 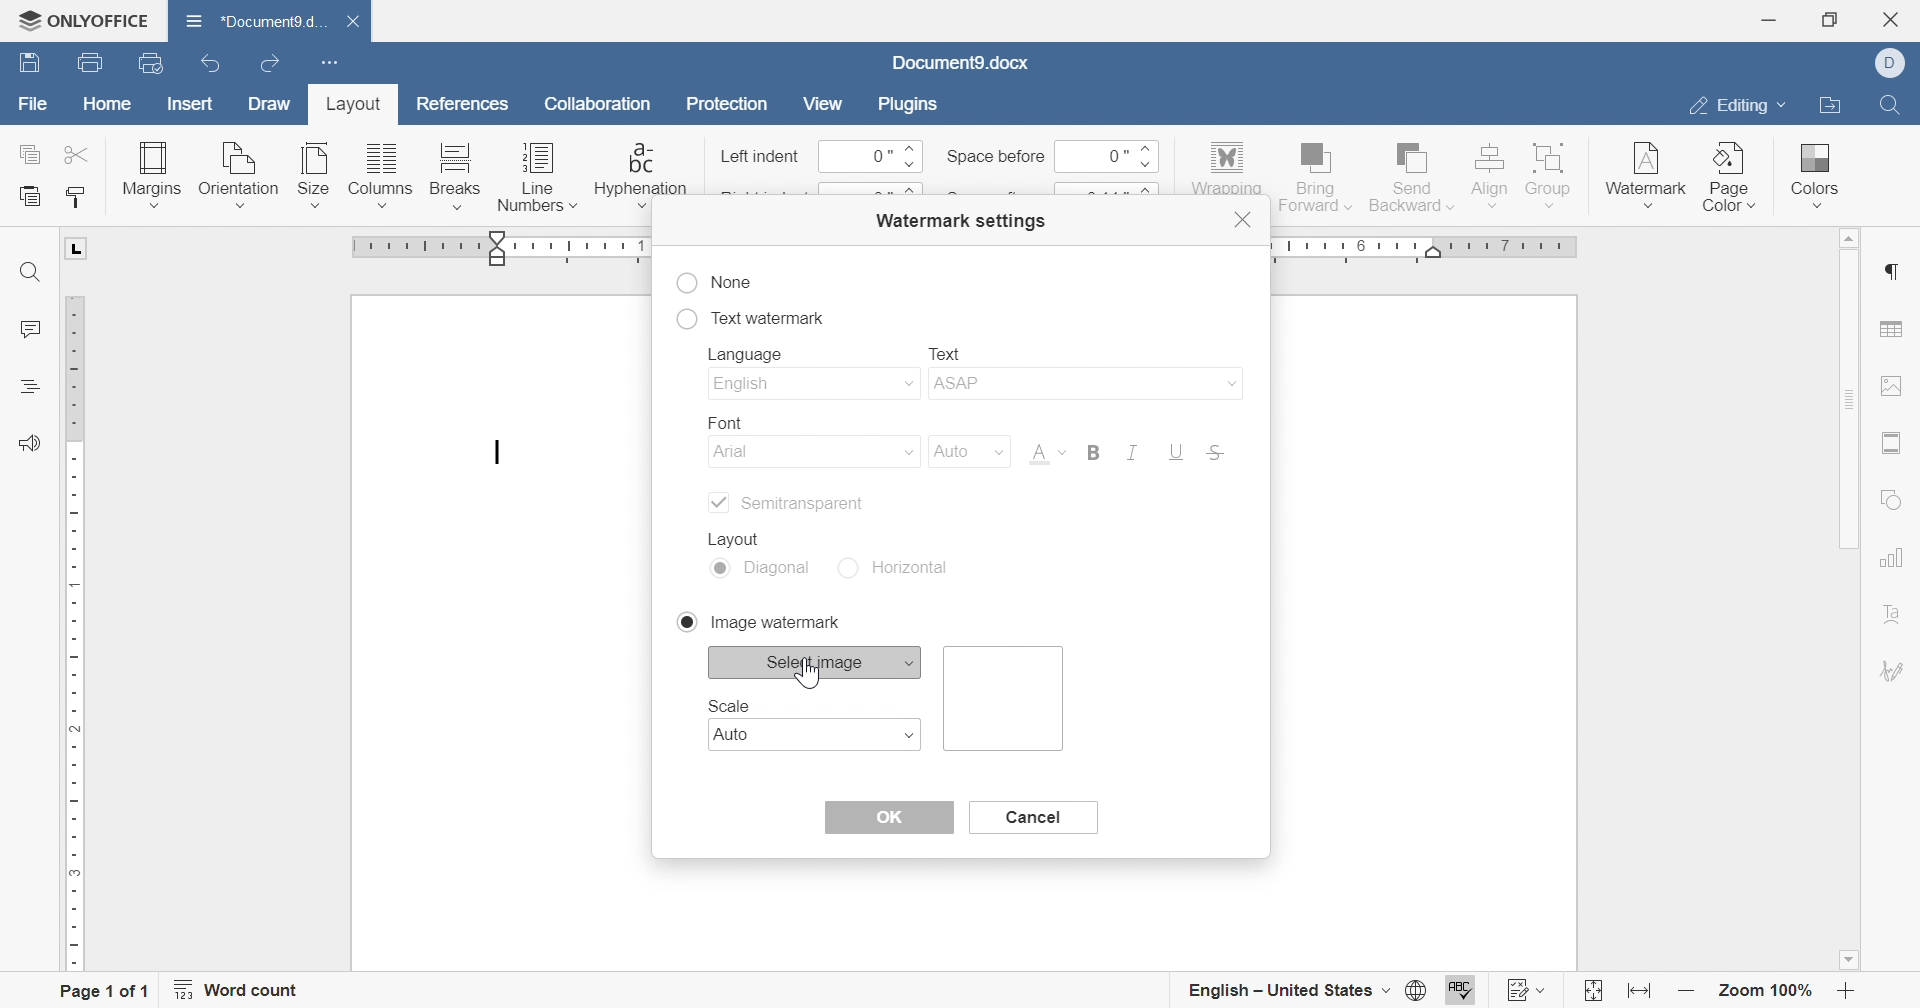 I want to click on auto, so click(x=819, y=735).